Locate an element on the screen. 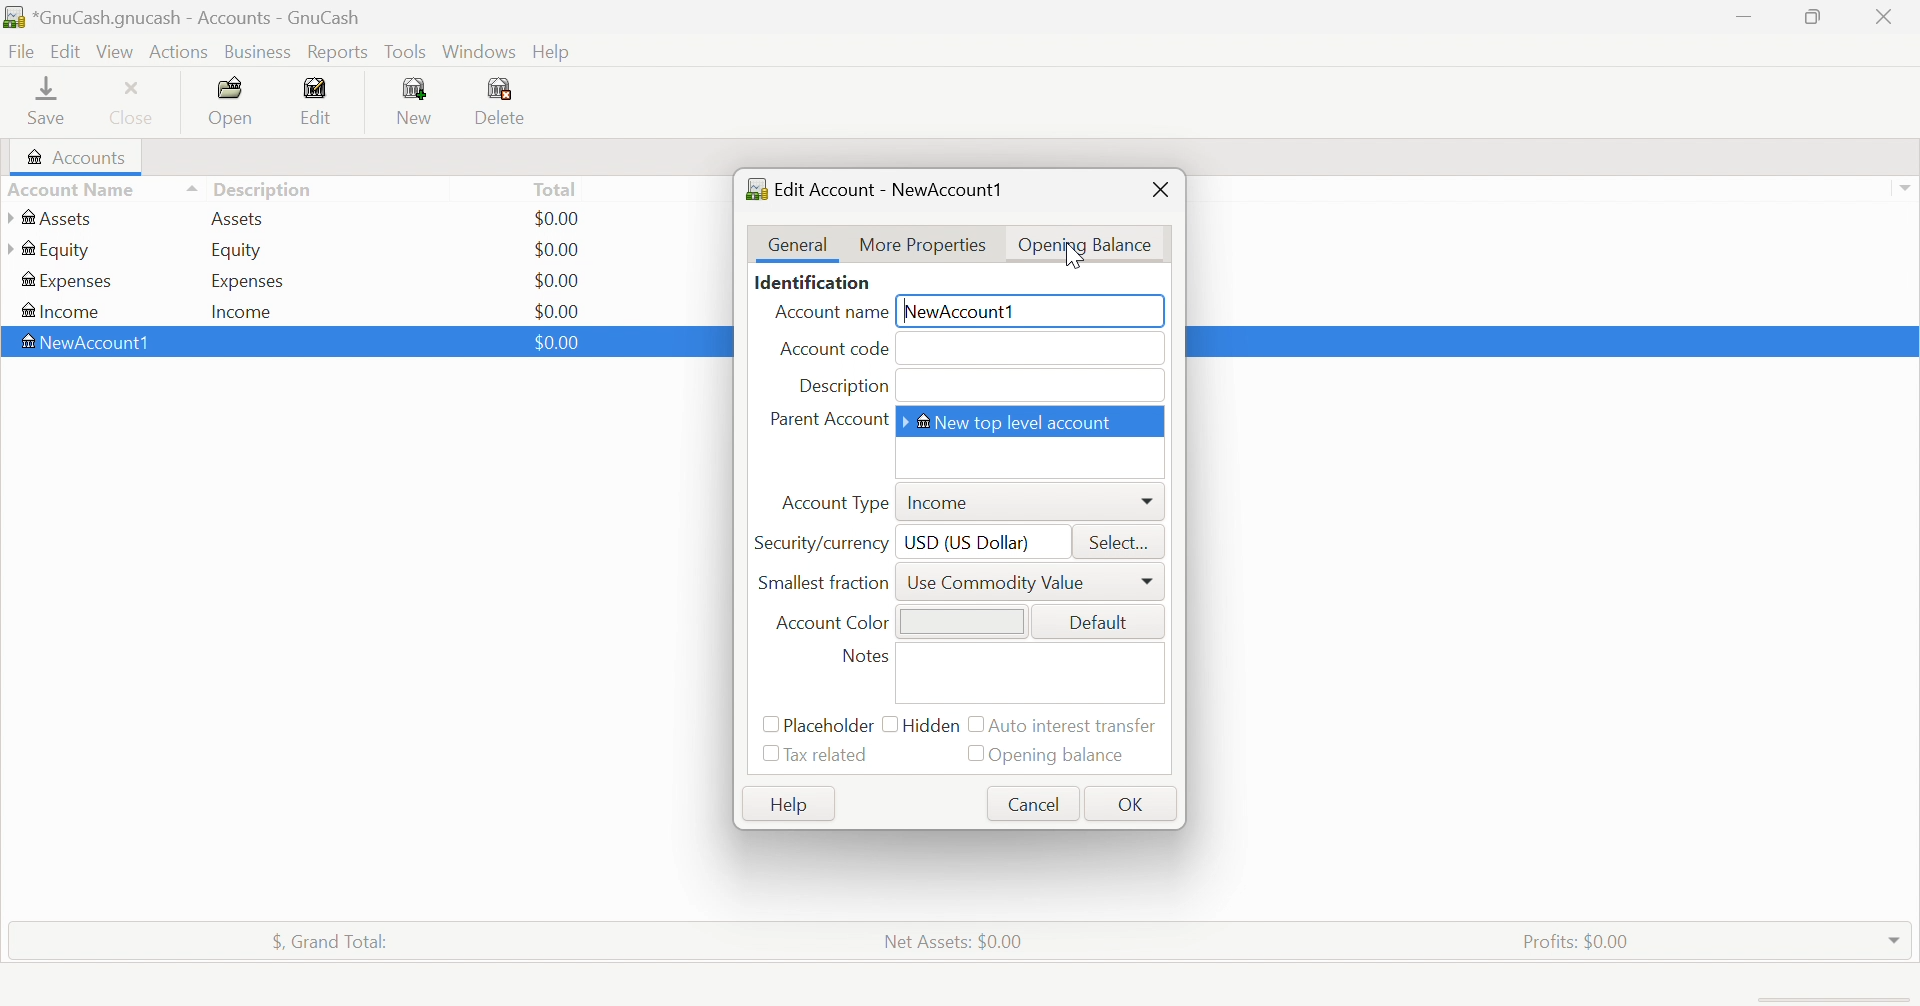  Select... is located at coordinates (1116, 540).